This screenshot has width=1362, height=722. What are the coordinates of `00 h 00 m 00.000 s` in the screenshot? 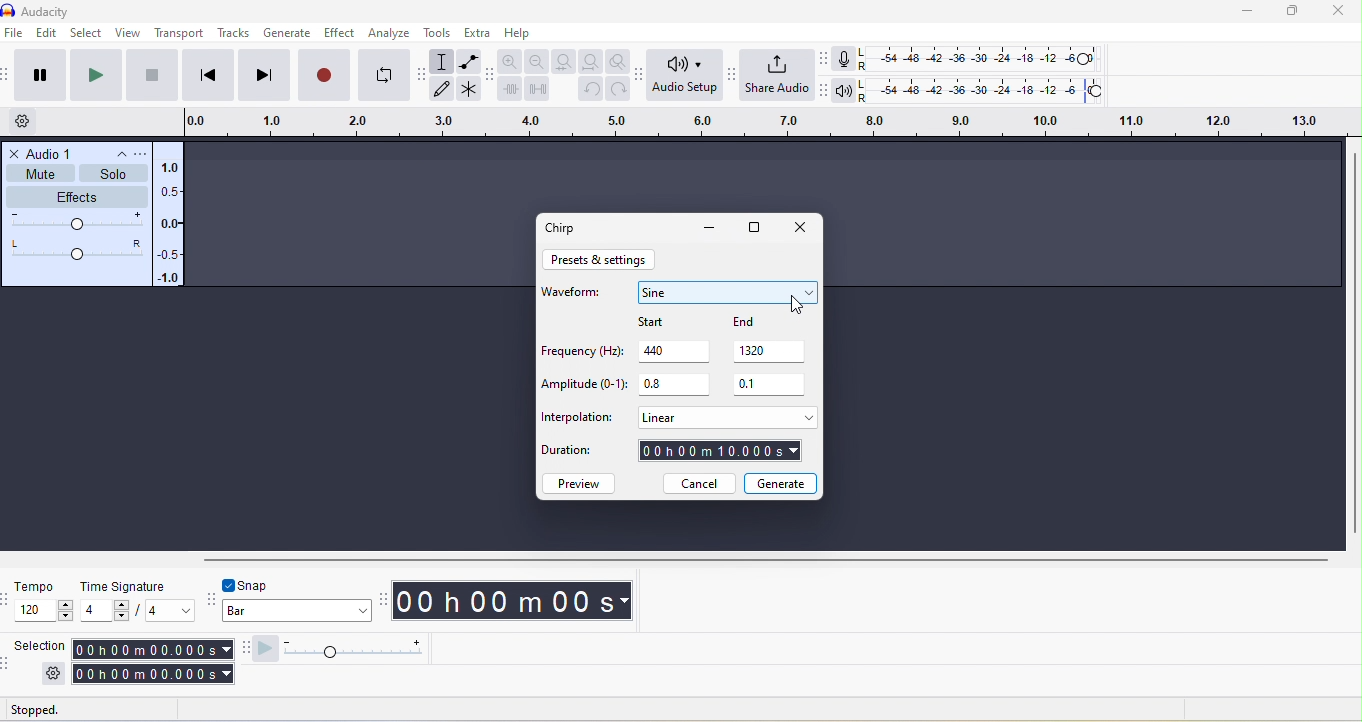 It's located at (151, 662).